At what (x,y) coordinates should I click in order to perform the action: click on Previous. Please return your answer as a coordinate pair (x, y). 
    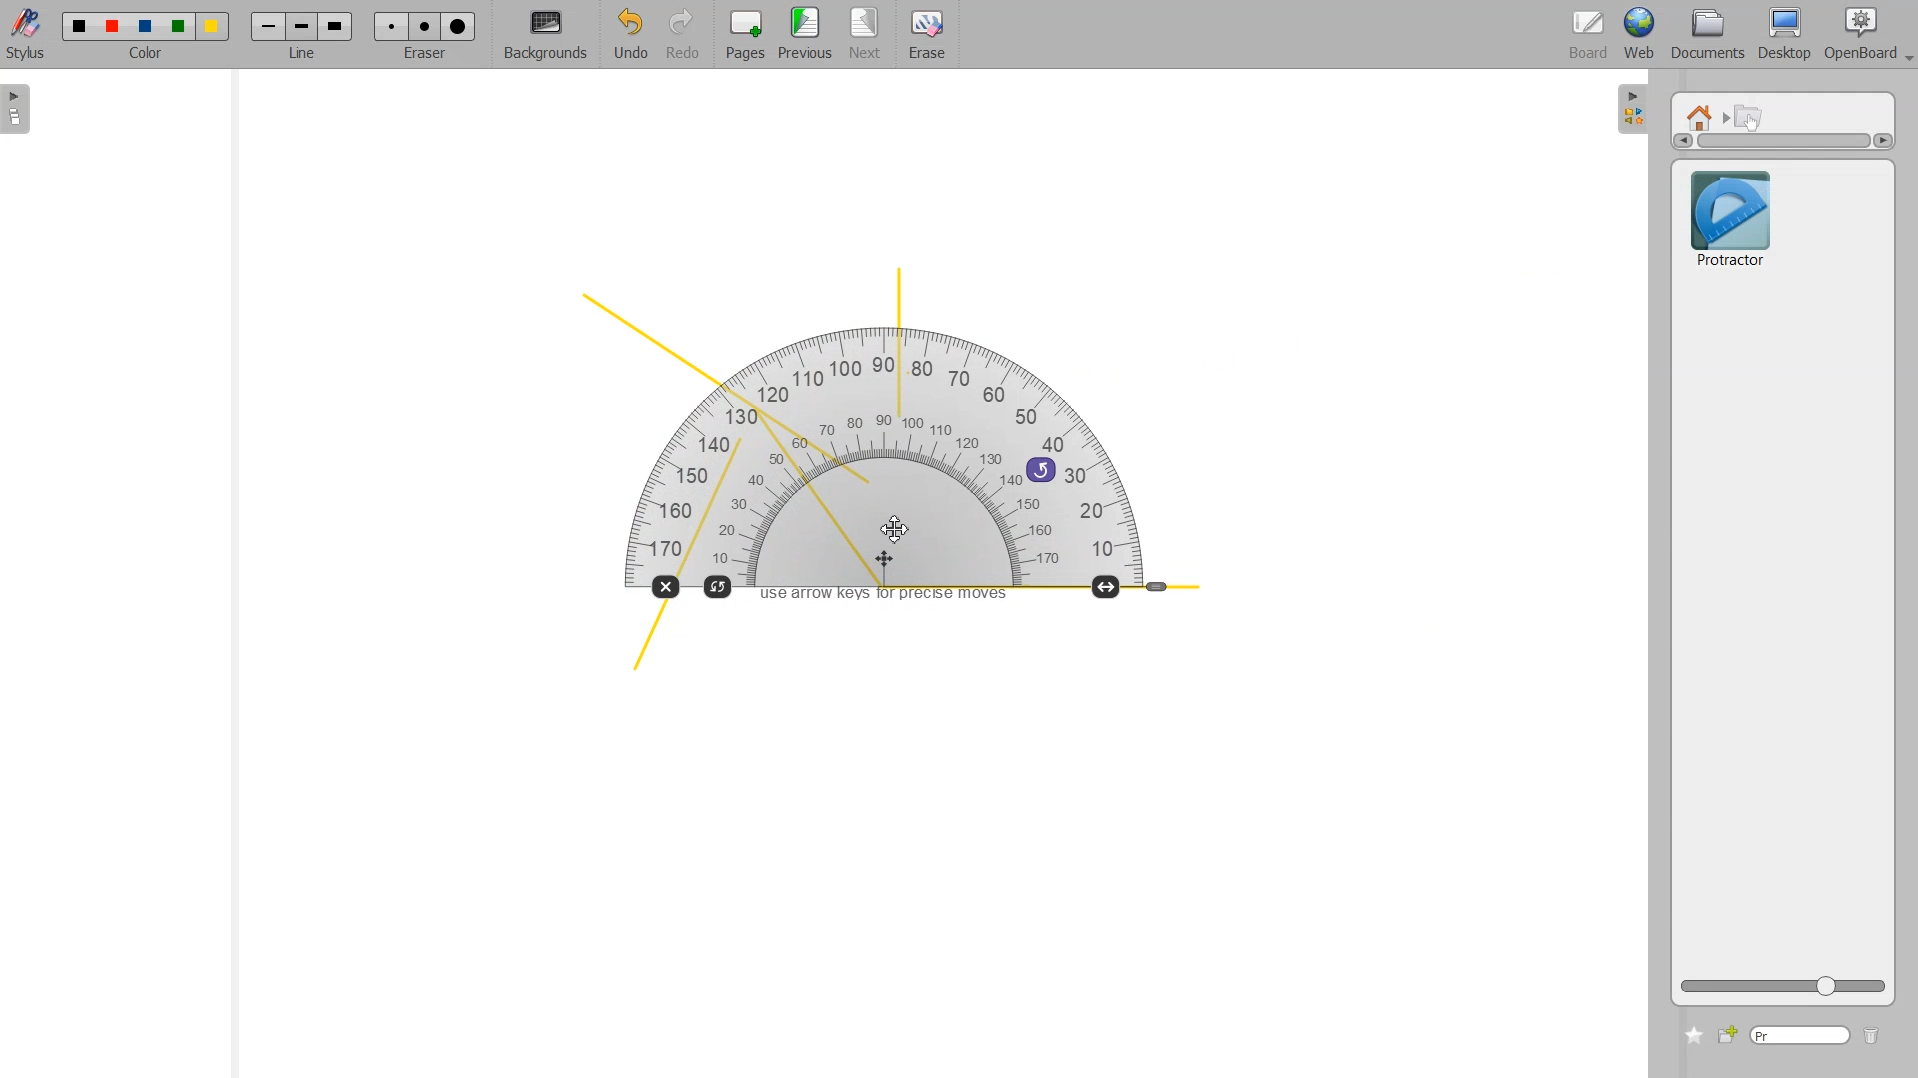
    Looking at the image, I should click on (808, 35).